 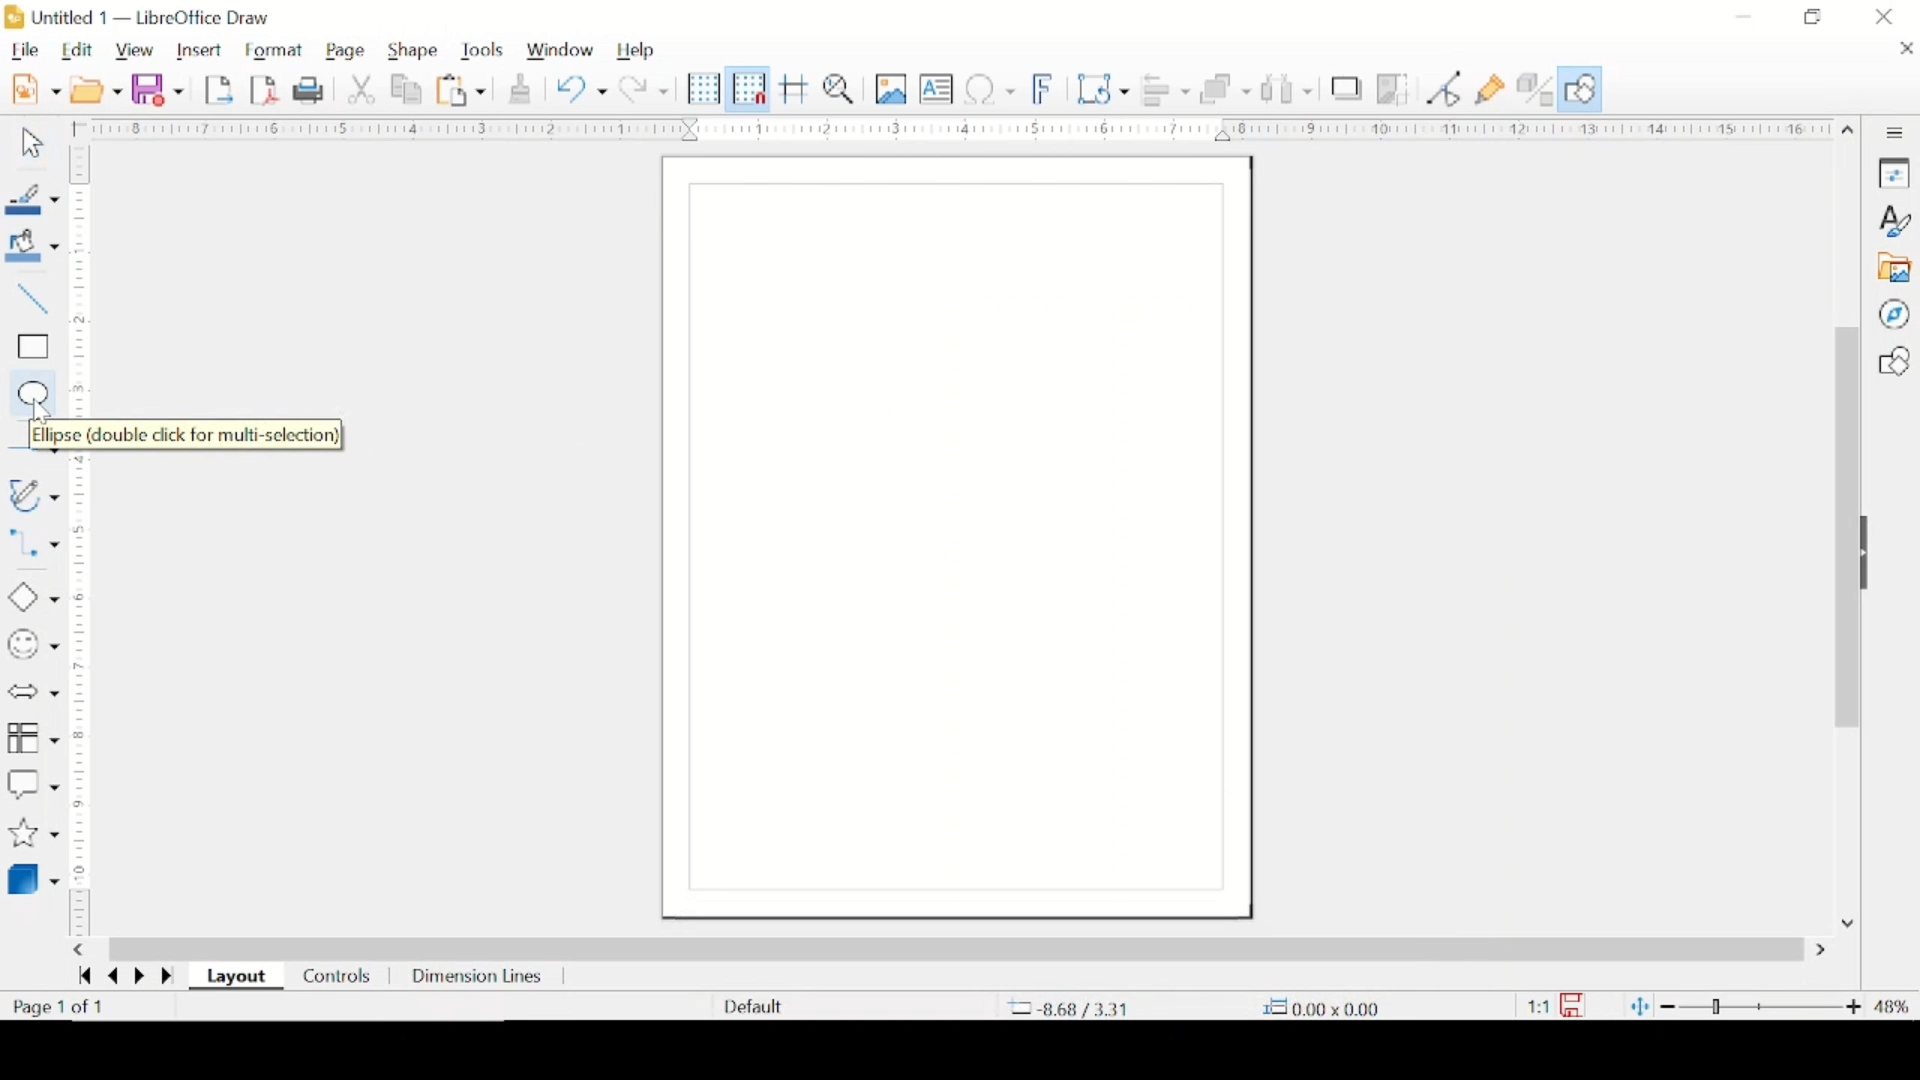 What do you see at coordinates (560, 51) in the screenshot?
I see `window` at bounding box center [560, 51].